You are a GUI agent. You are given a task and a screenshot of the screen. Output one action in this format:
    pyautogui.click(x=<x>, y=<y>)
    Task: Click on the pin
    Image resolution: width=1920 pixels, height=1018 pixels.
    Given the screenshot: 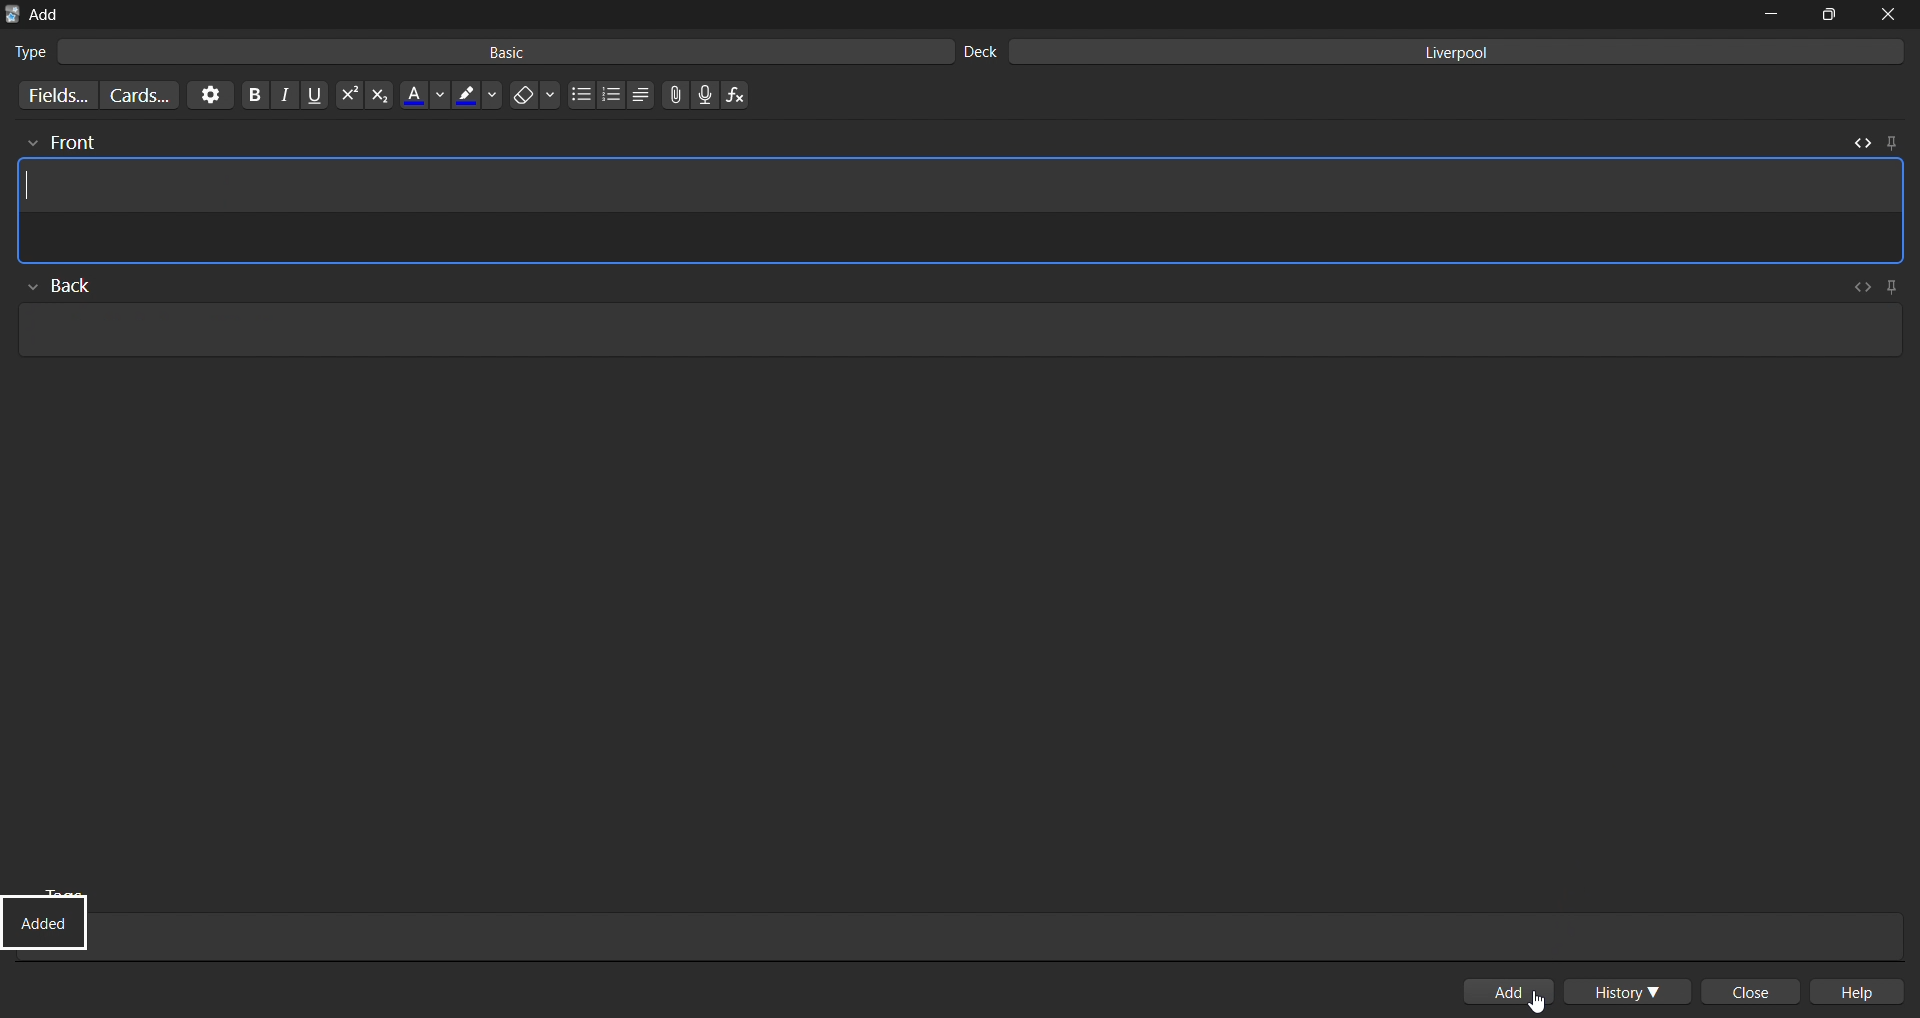 What is the action you would take?
    pyautogui.click(x=1891, y=141)
    